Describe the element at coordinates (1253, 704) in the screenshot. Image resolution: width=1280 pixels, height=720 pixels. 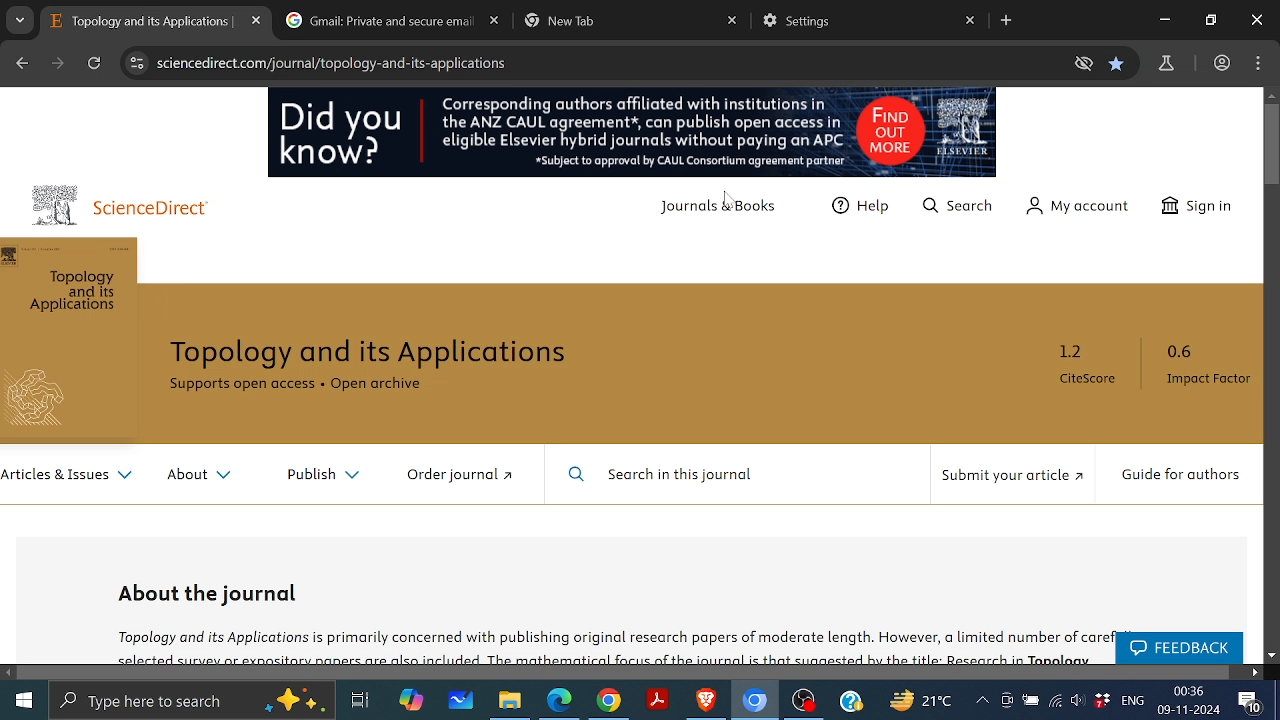
I see `comments` at that location.